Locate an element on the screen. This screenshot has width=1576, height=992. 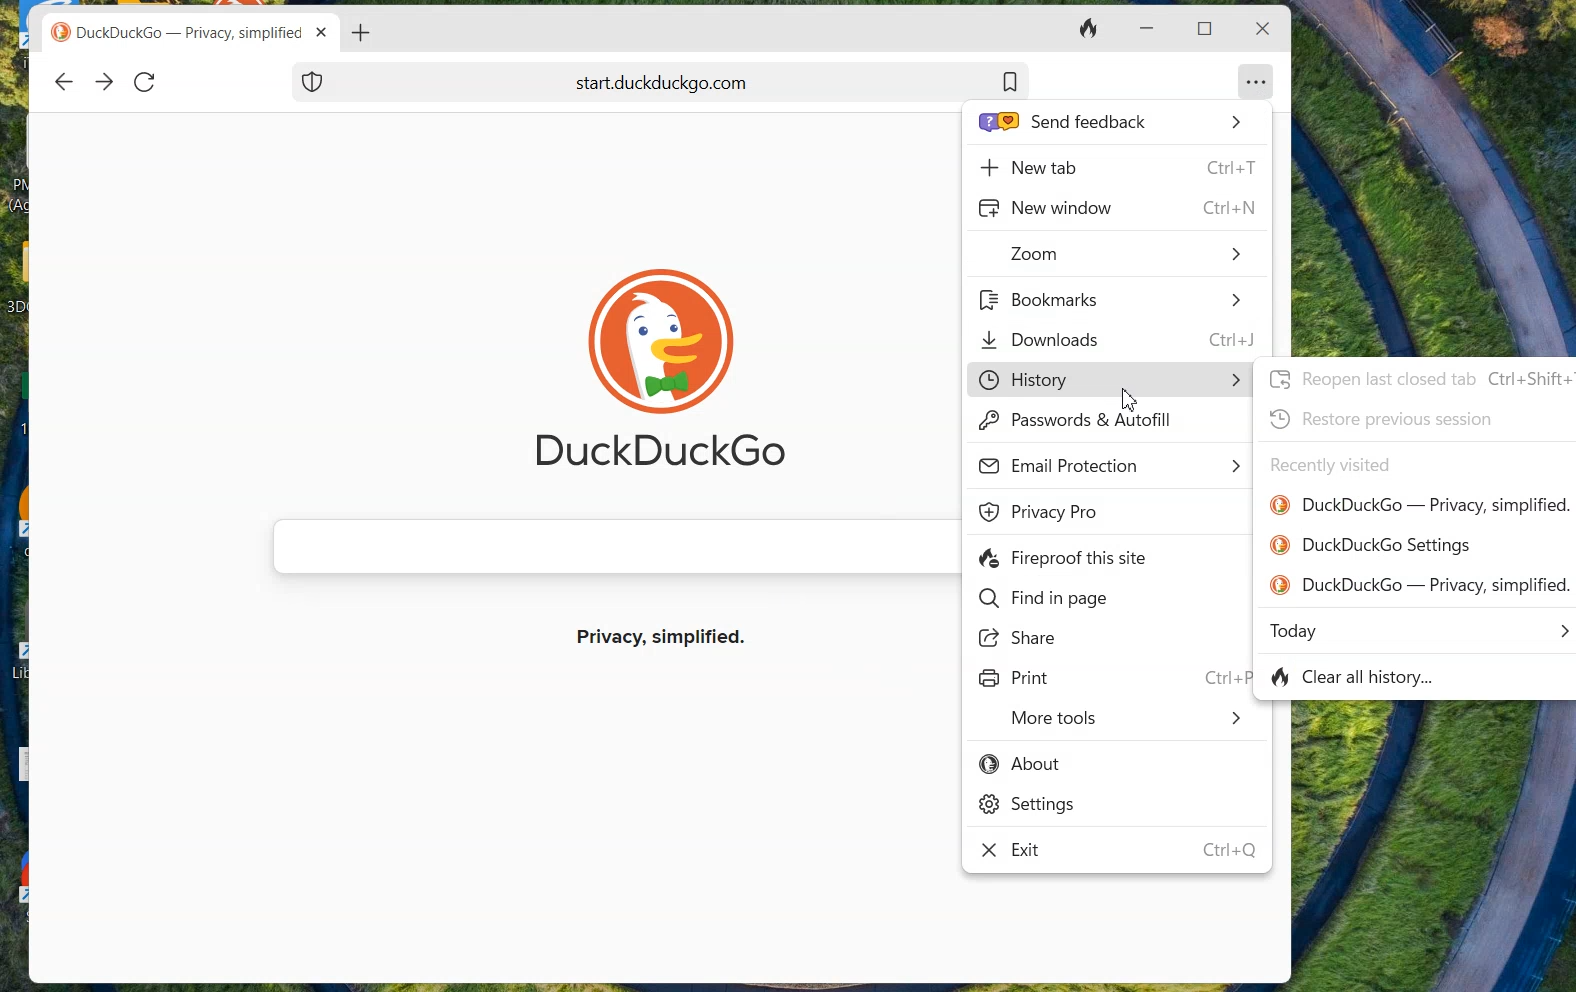
DuckDuckGo - Privacy, simplified. is located at coordinates (1420, 584).